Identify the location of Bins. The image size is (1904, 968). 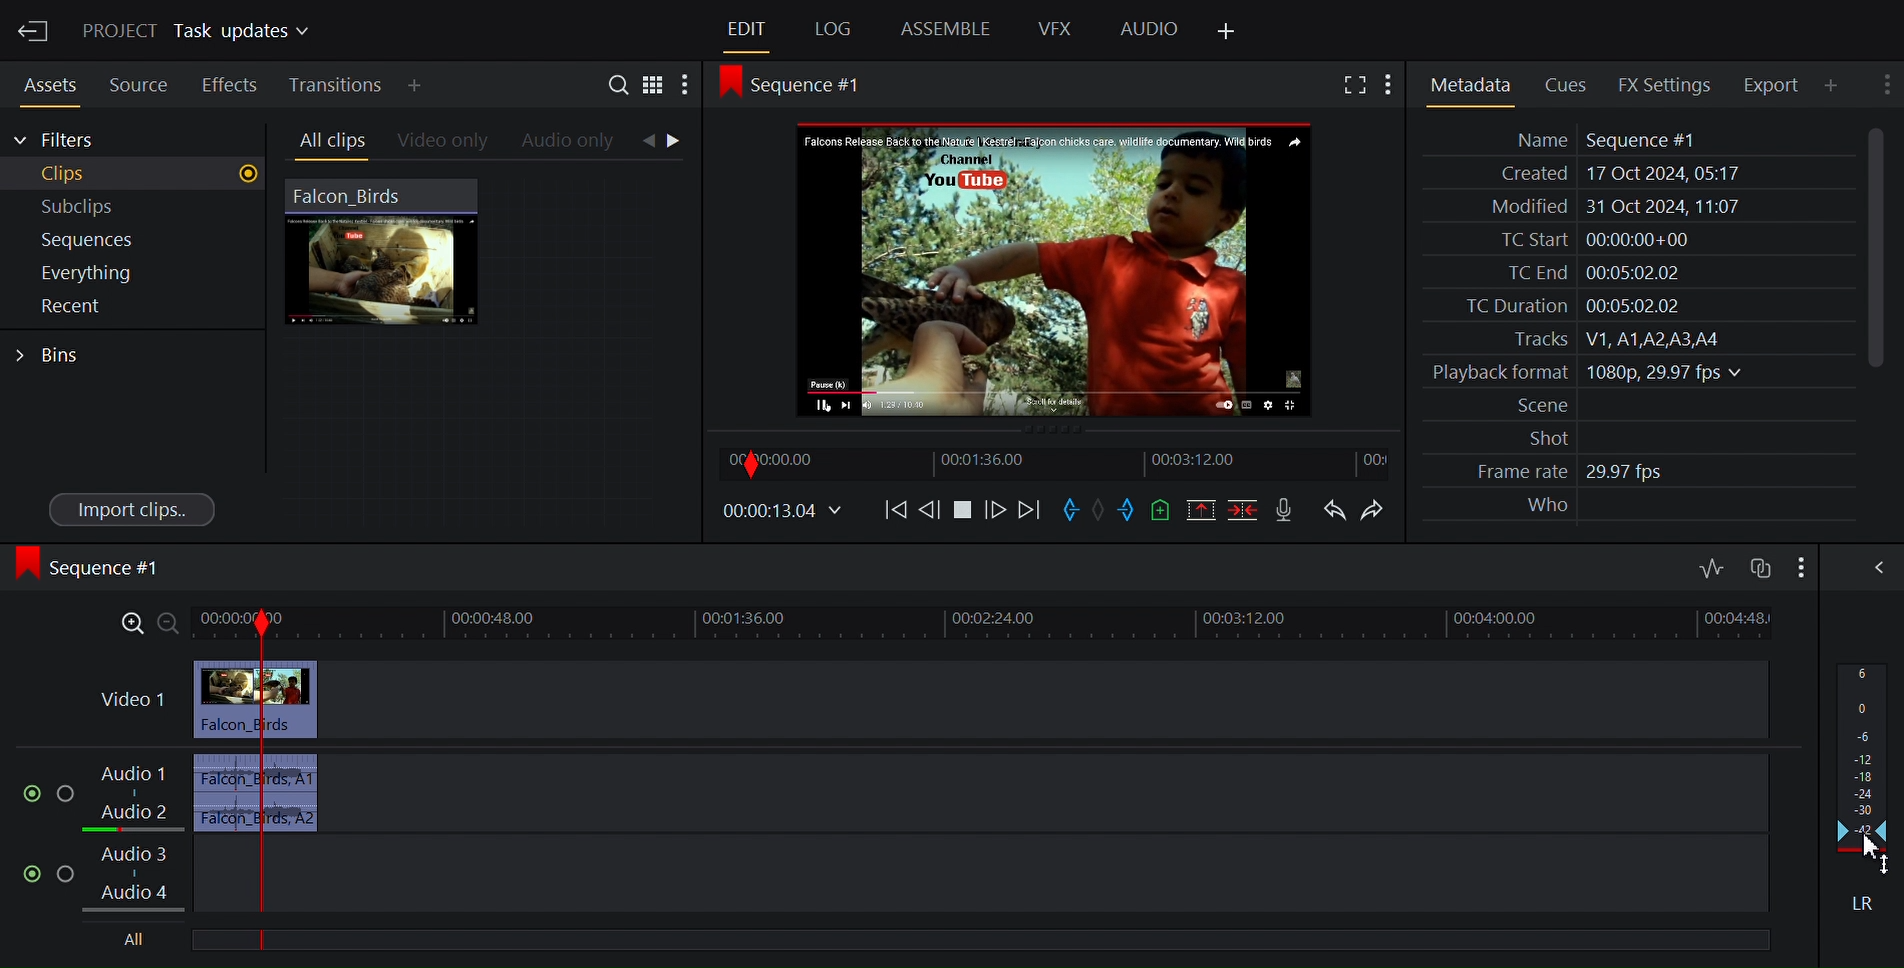
(58, 353).